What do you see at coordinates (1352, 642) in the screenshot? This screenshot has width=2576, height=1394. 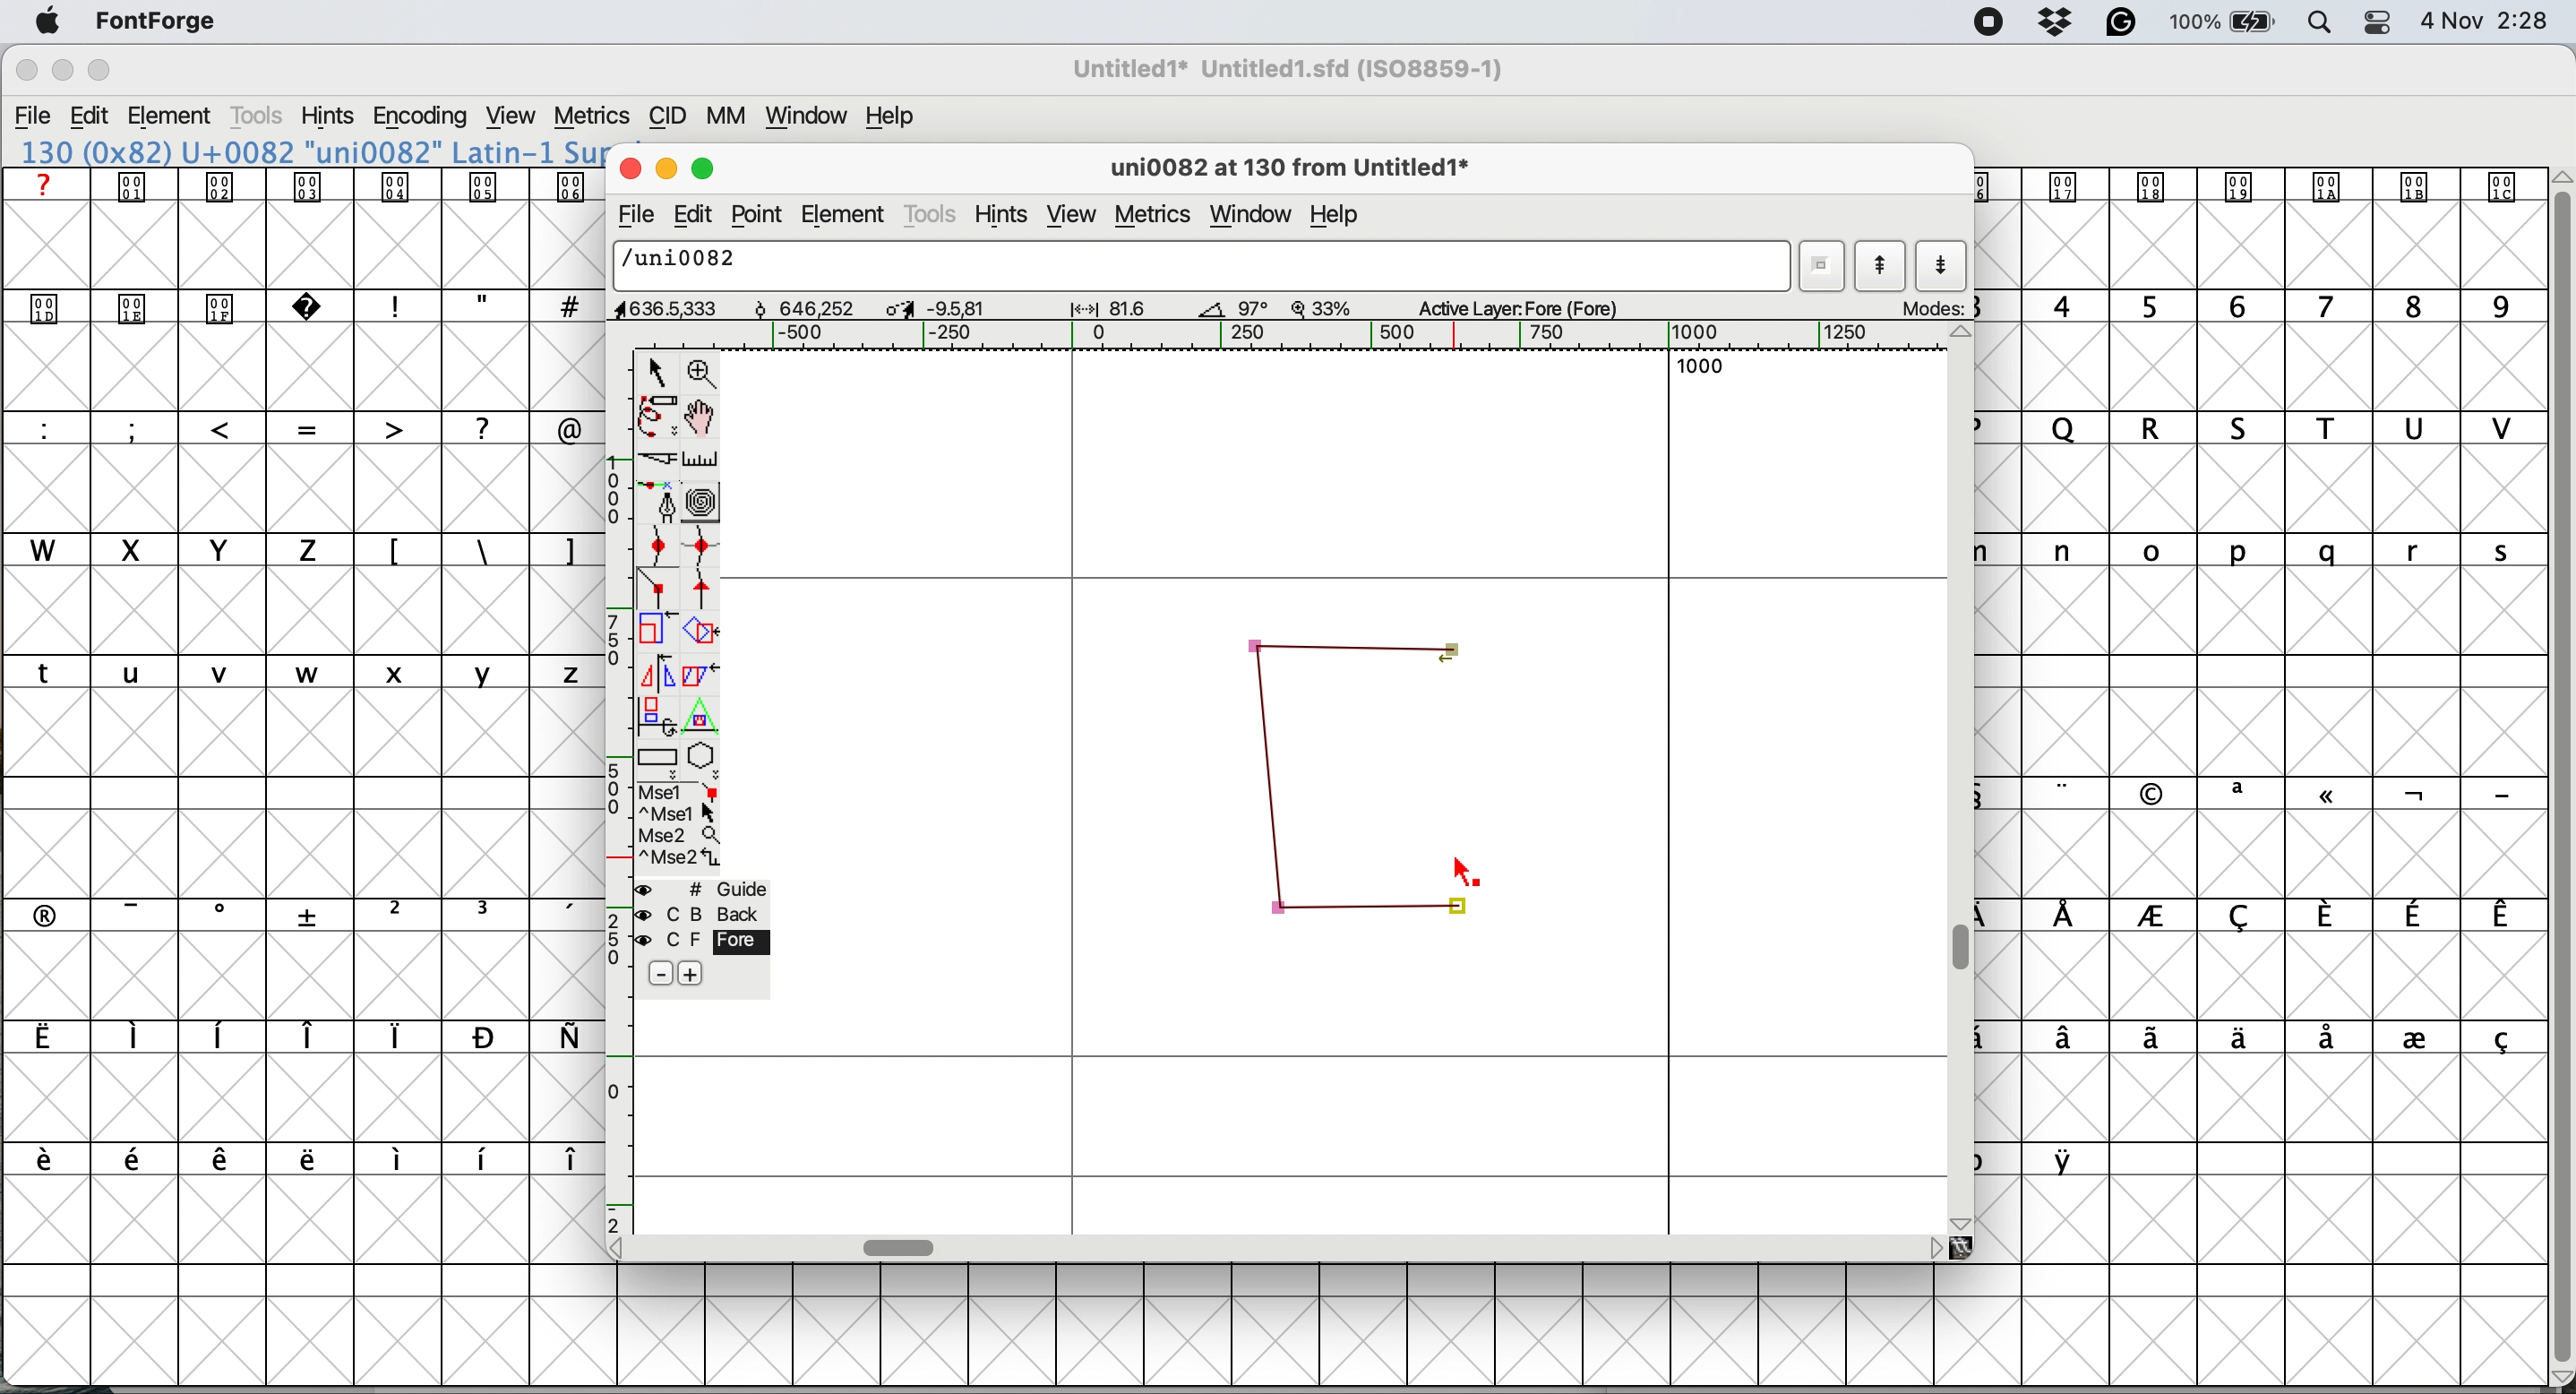 I see `corner points connected` at bounding box center [1352, 642].